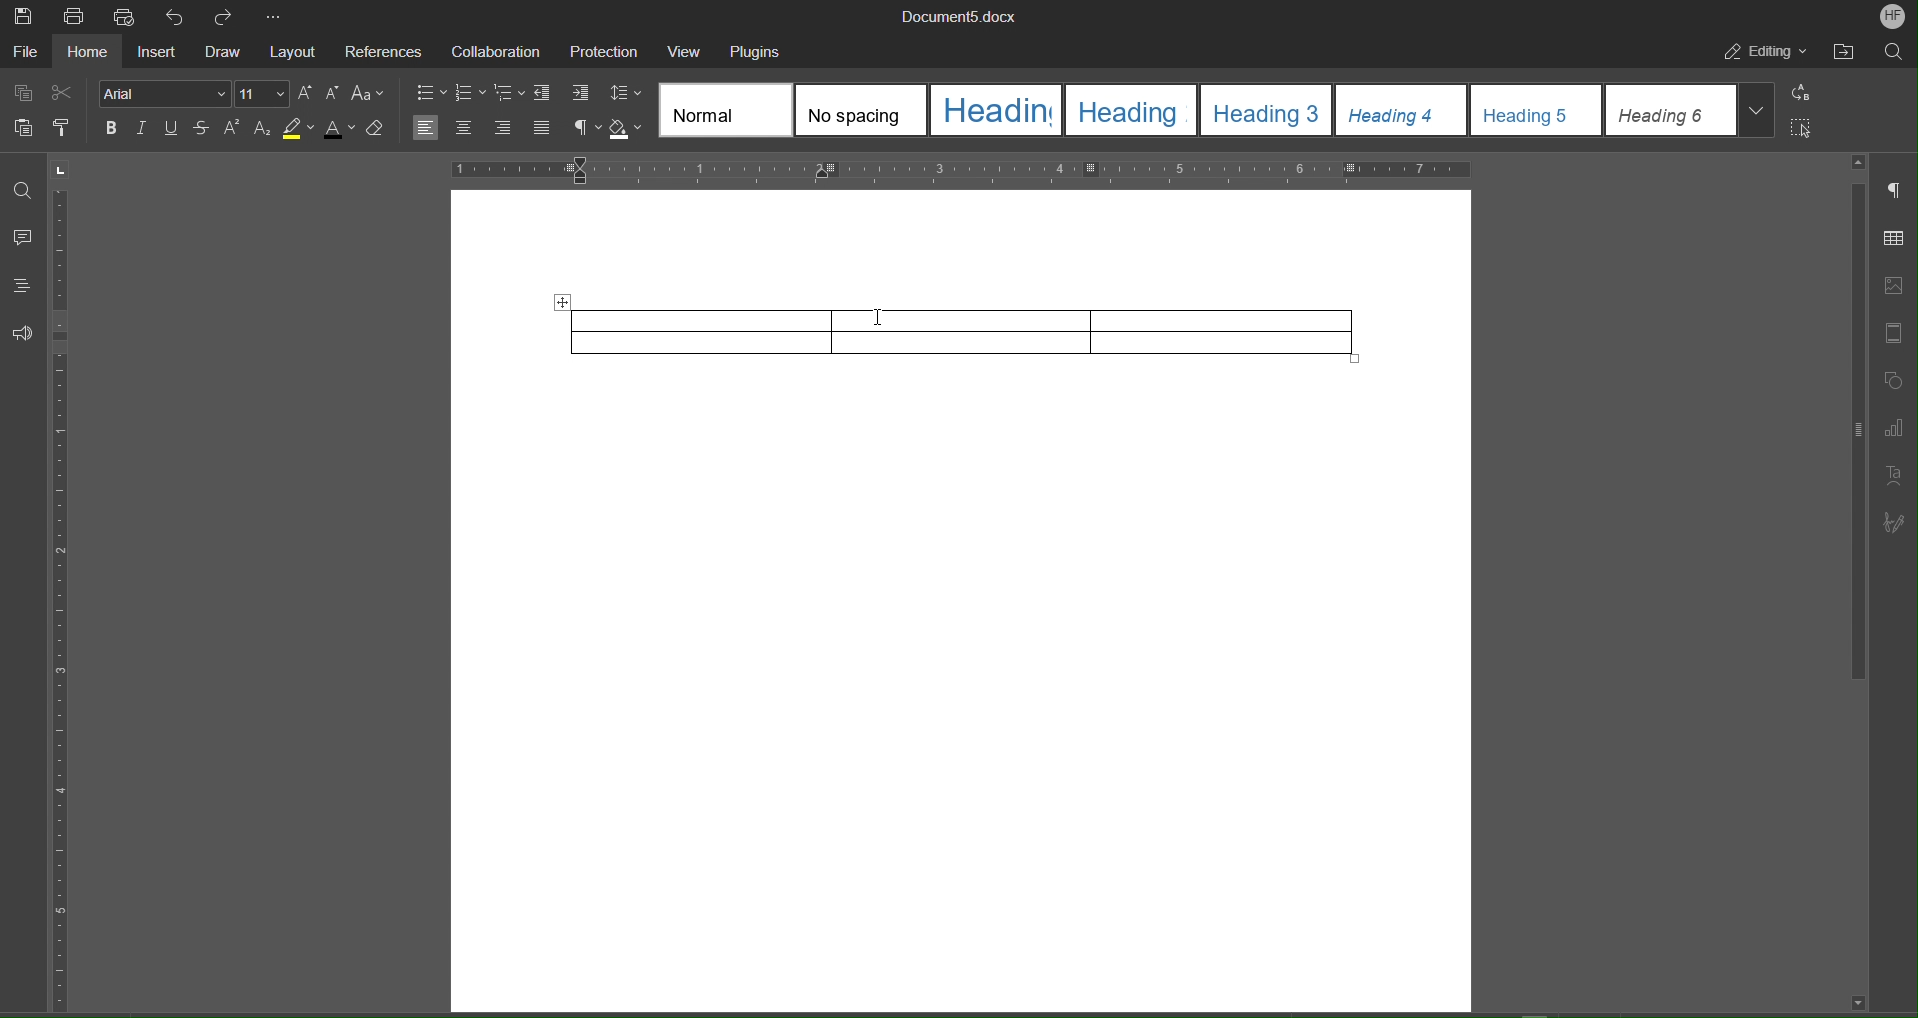 This screenshot has height=1018, width=1918. I want to click on Image Settings, so click(1896, 280).